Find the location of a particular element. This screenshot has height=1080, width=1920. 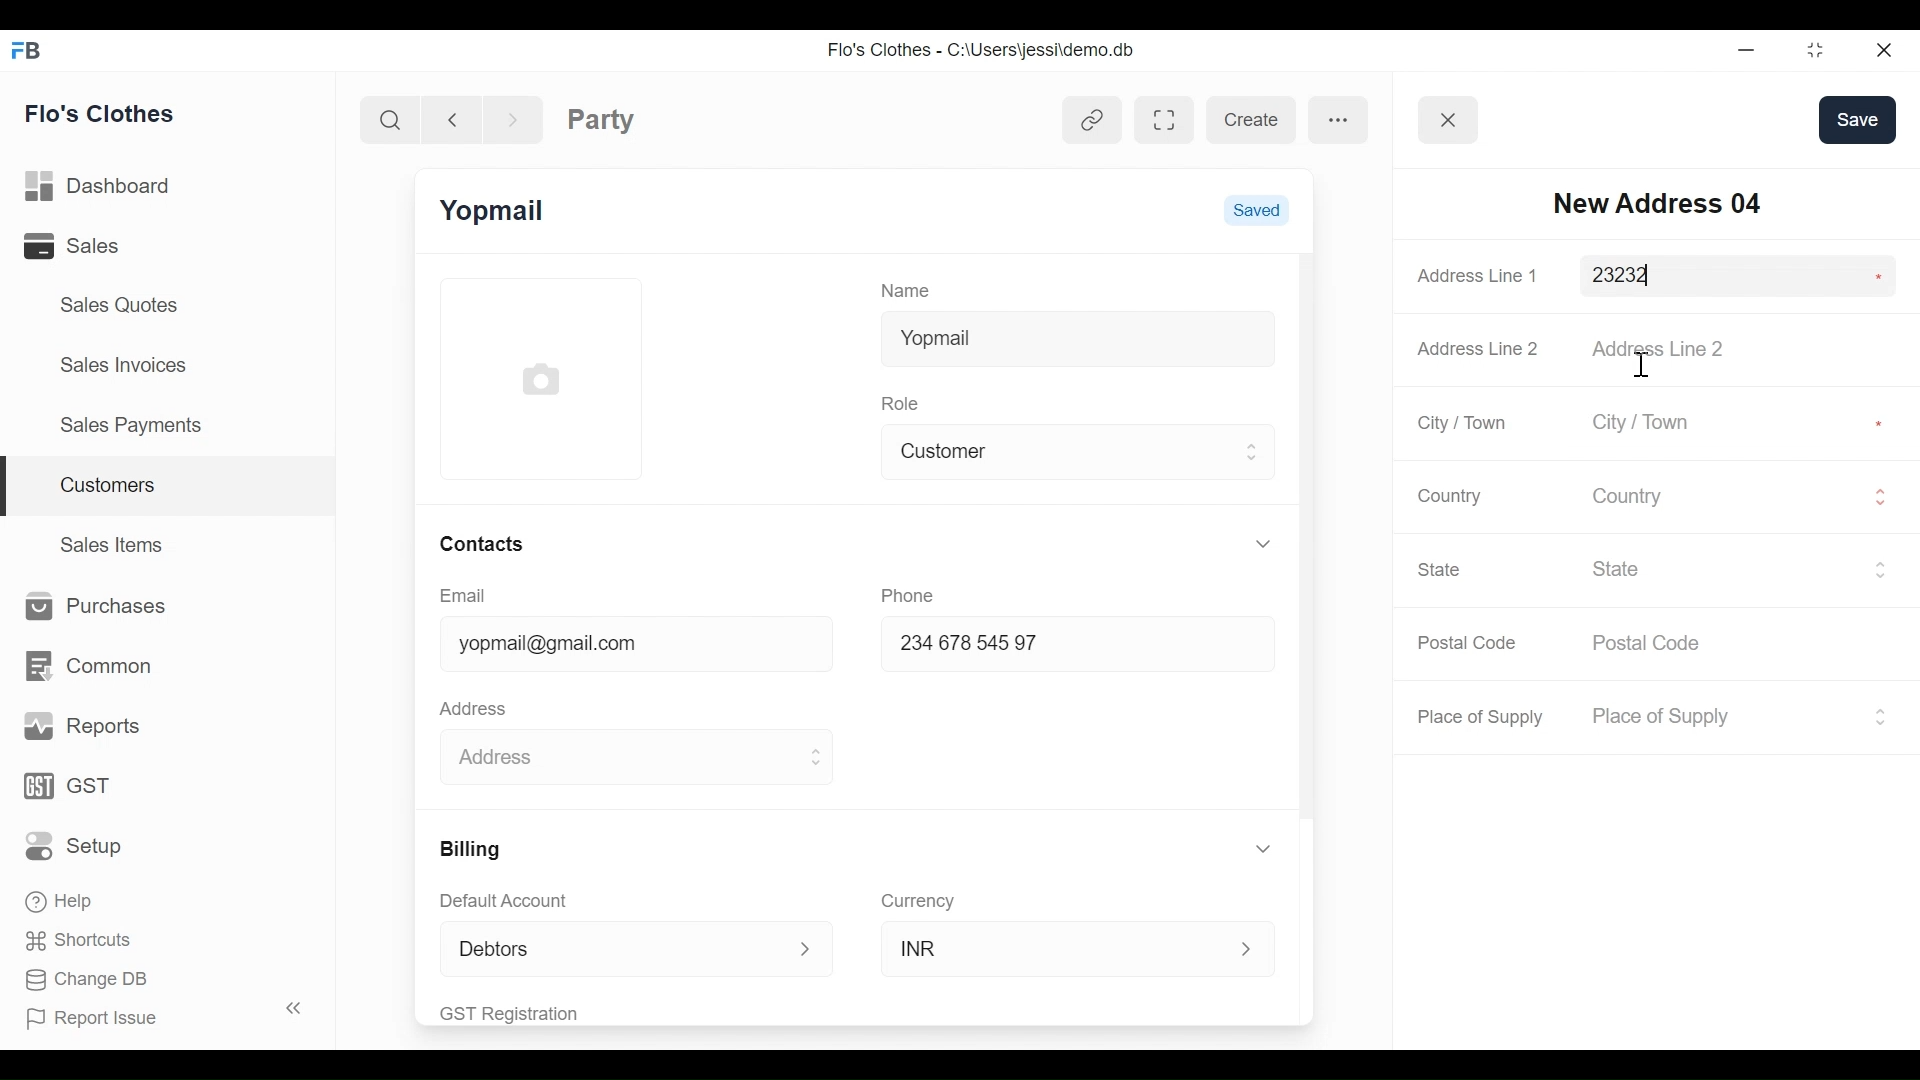

GST Registration is located at coordinates (534, 1013).